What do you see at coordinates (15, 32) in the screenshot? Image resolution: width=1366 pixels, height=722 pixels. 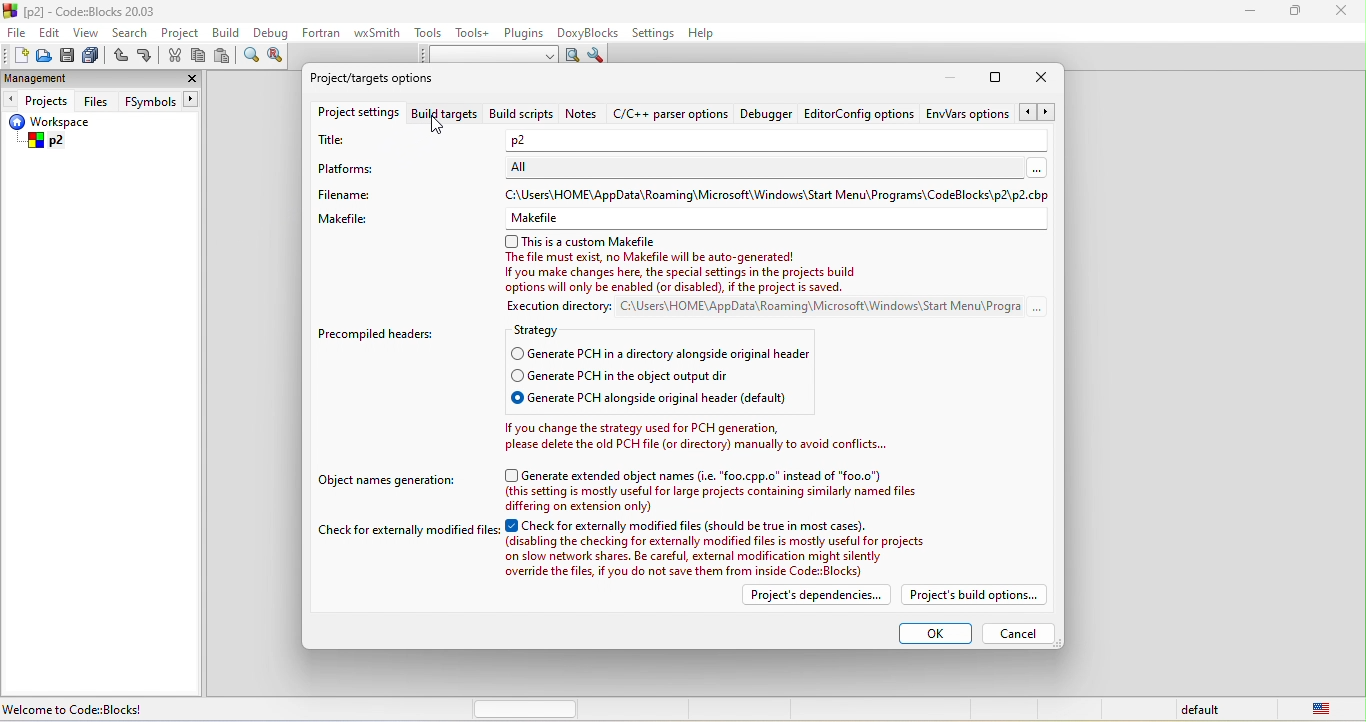 I see `file` at bounding box center [15, 32].